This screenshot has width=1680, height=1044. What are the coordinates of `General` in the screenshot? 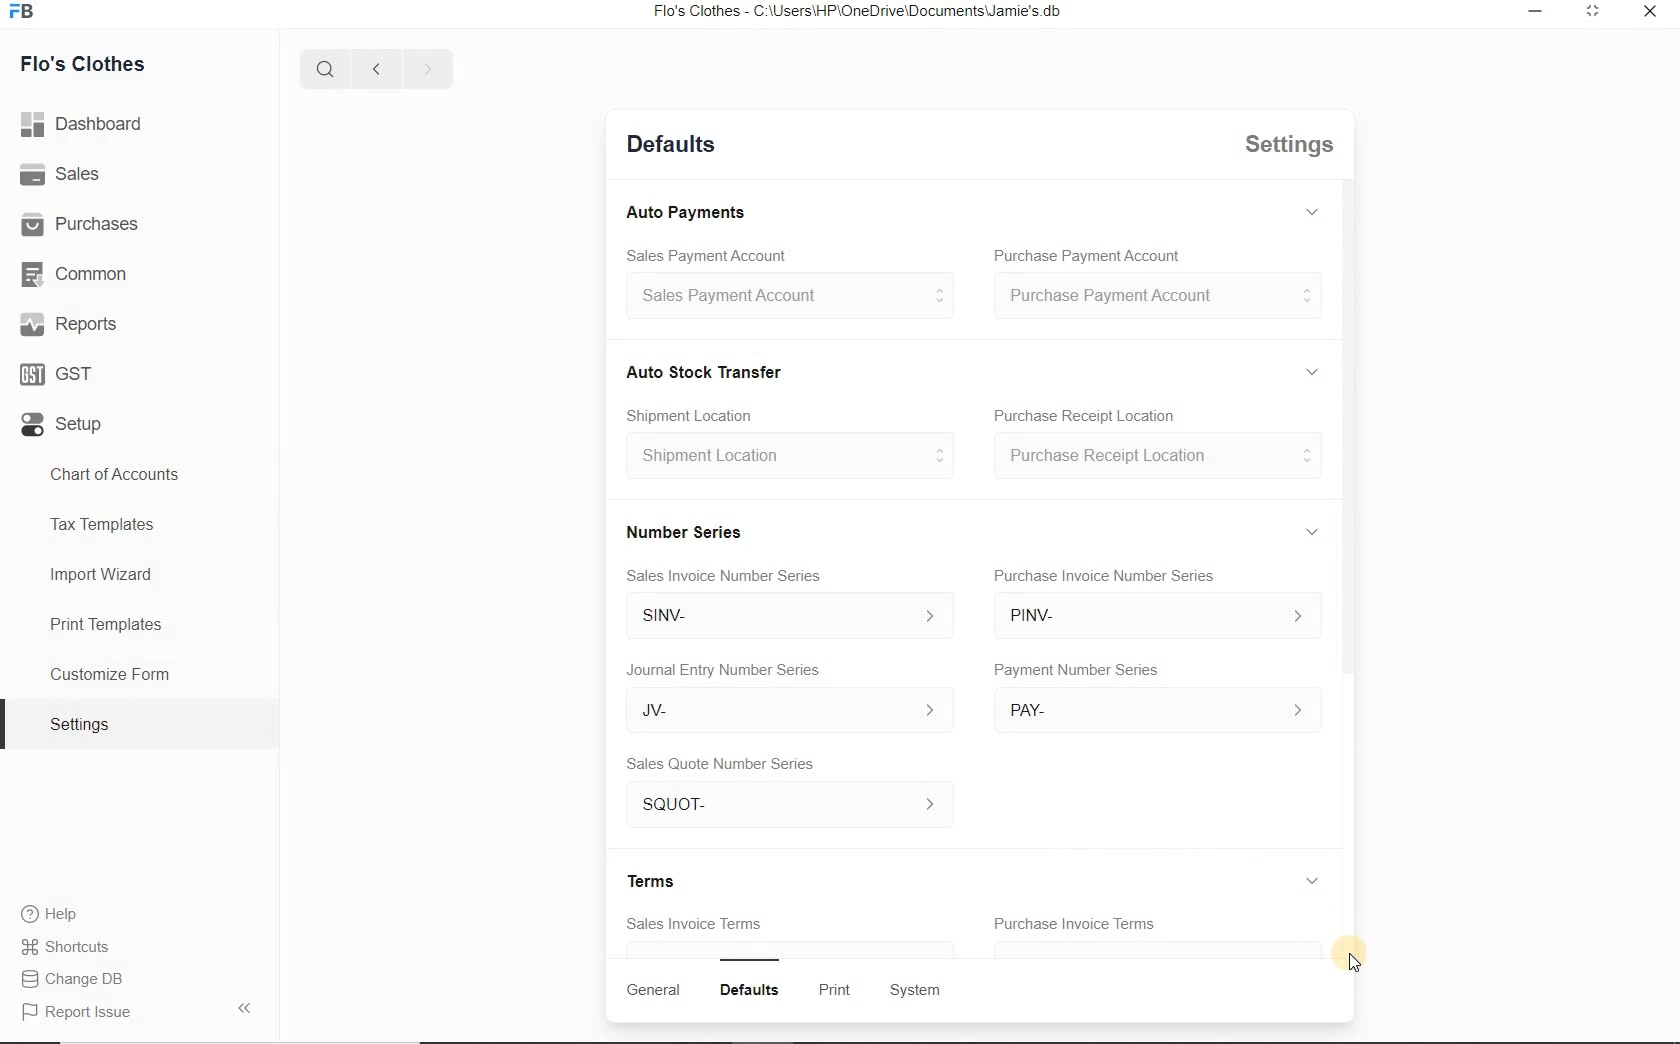 It's located at (653, 989).